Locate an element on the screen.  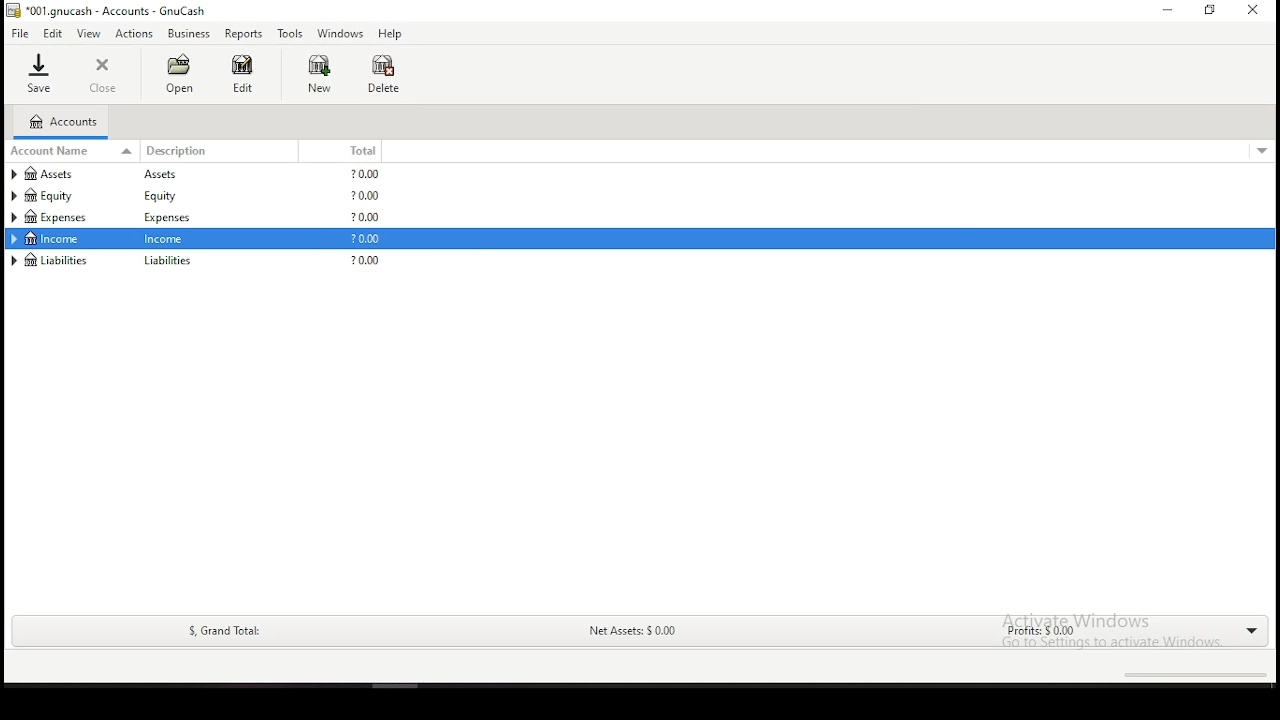
business is located at coordinates (189, 33).